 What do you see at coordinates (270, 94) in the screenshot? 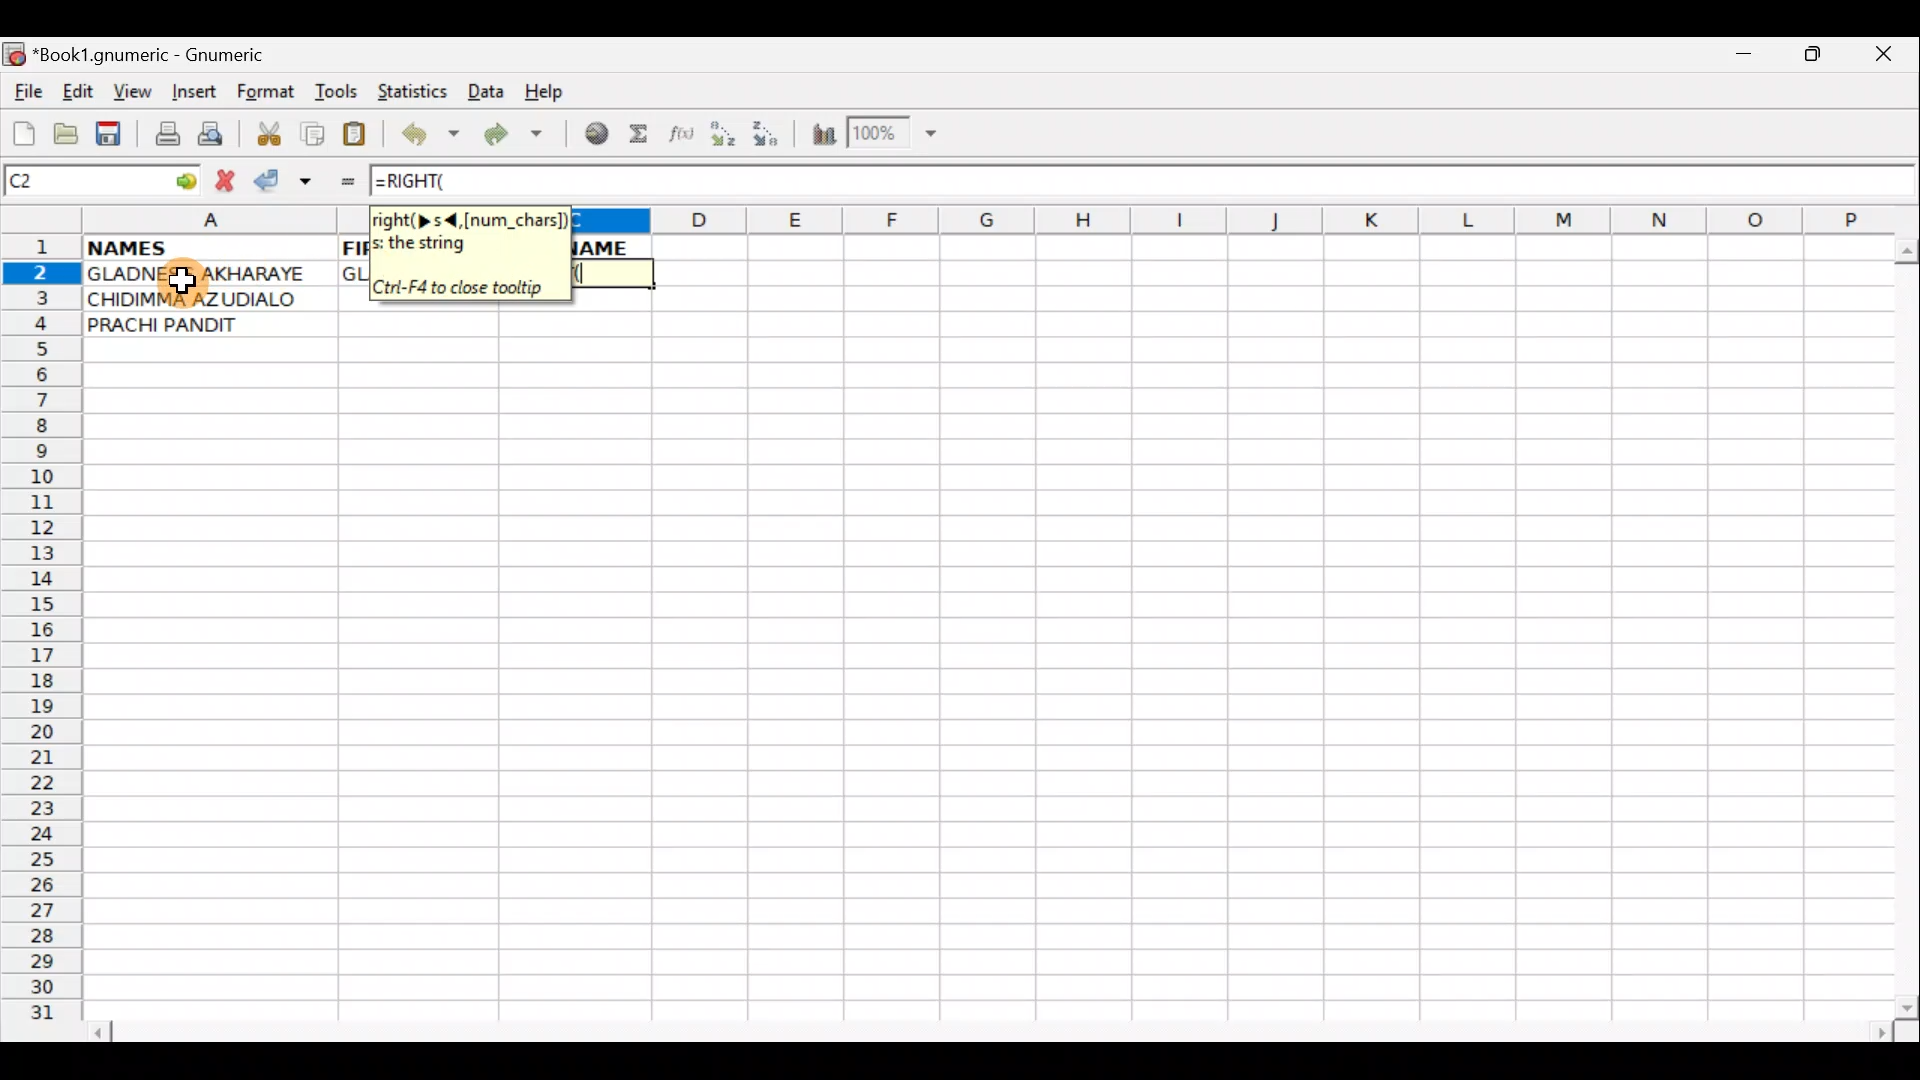
I see `Format` at bounding box center [270, 94].